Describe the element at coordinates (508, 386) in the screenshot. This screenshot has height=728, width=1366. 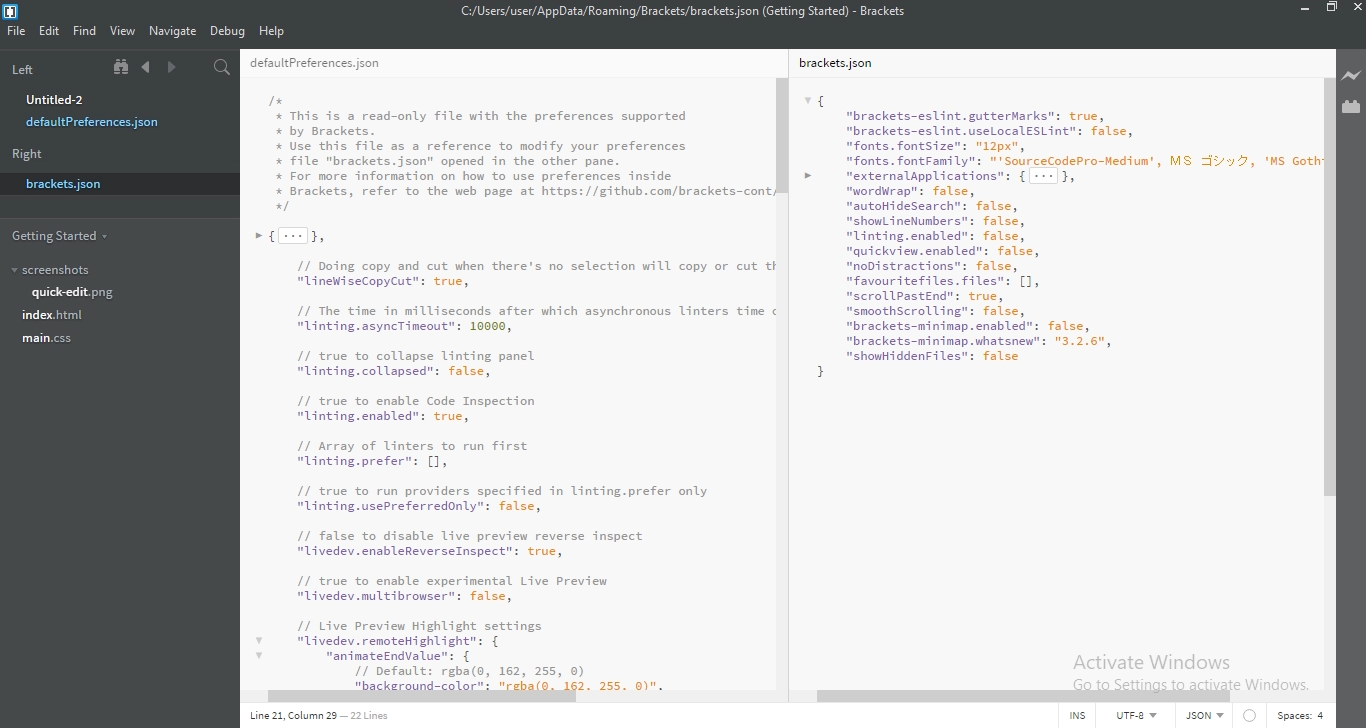
I see `I+# This is a read-only file with the preferences supported# by Brackets.Use this file as a reference to modify your preferences+ file "brackets.json" opened in the other pane.* For more information on how to use preferences inside+ Brackets, refer to the web page at https://github.con/brackets-cont/brackets/wiki/H+»{[-]}// Doing copy and cut when there's no selection will copy or cut the whole Lines t“LineWiseCopyCut": true,// The time in milliseconds after which asynchronous linters time out"linting.asyncTineout": 10000,// true to collapse linting panel"linting.collapsed”: false,// true to enable Code Inspection"linting.enabled": true,71 Array of inters to run first"Unting.prefer"s [1// true to run providers specified in linting.prefer only"linting.usePreferredonly": false,// false to disable live preview reverse inspect"ivedev. enableReverseInspect”: true,11 true to enable experimental Live Preview"Livedev.multibrowser": false,/1 Live Preview Highlight settingsv "livedev.remoteHighlight": {v “aninateEndvalue: {// Default: rgba(o, 162, 255, 0)21` at that location.